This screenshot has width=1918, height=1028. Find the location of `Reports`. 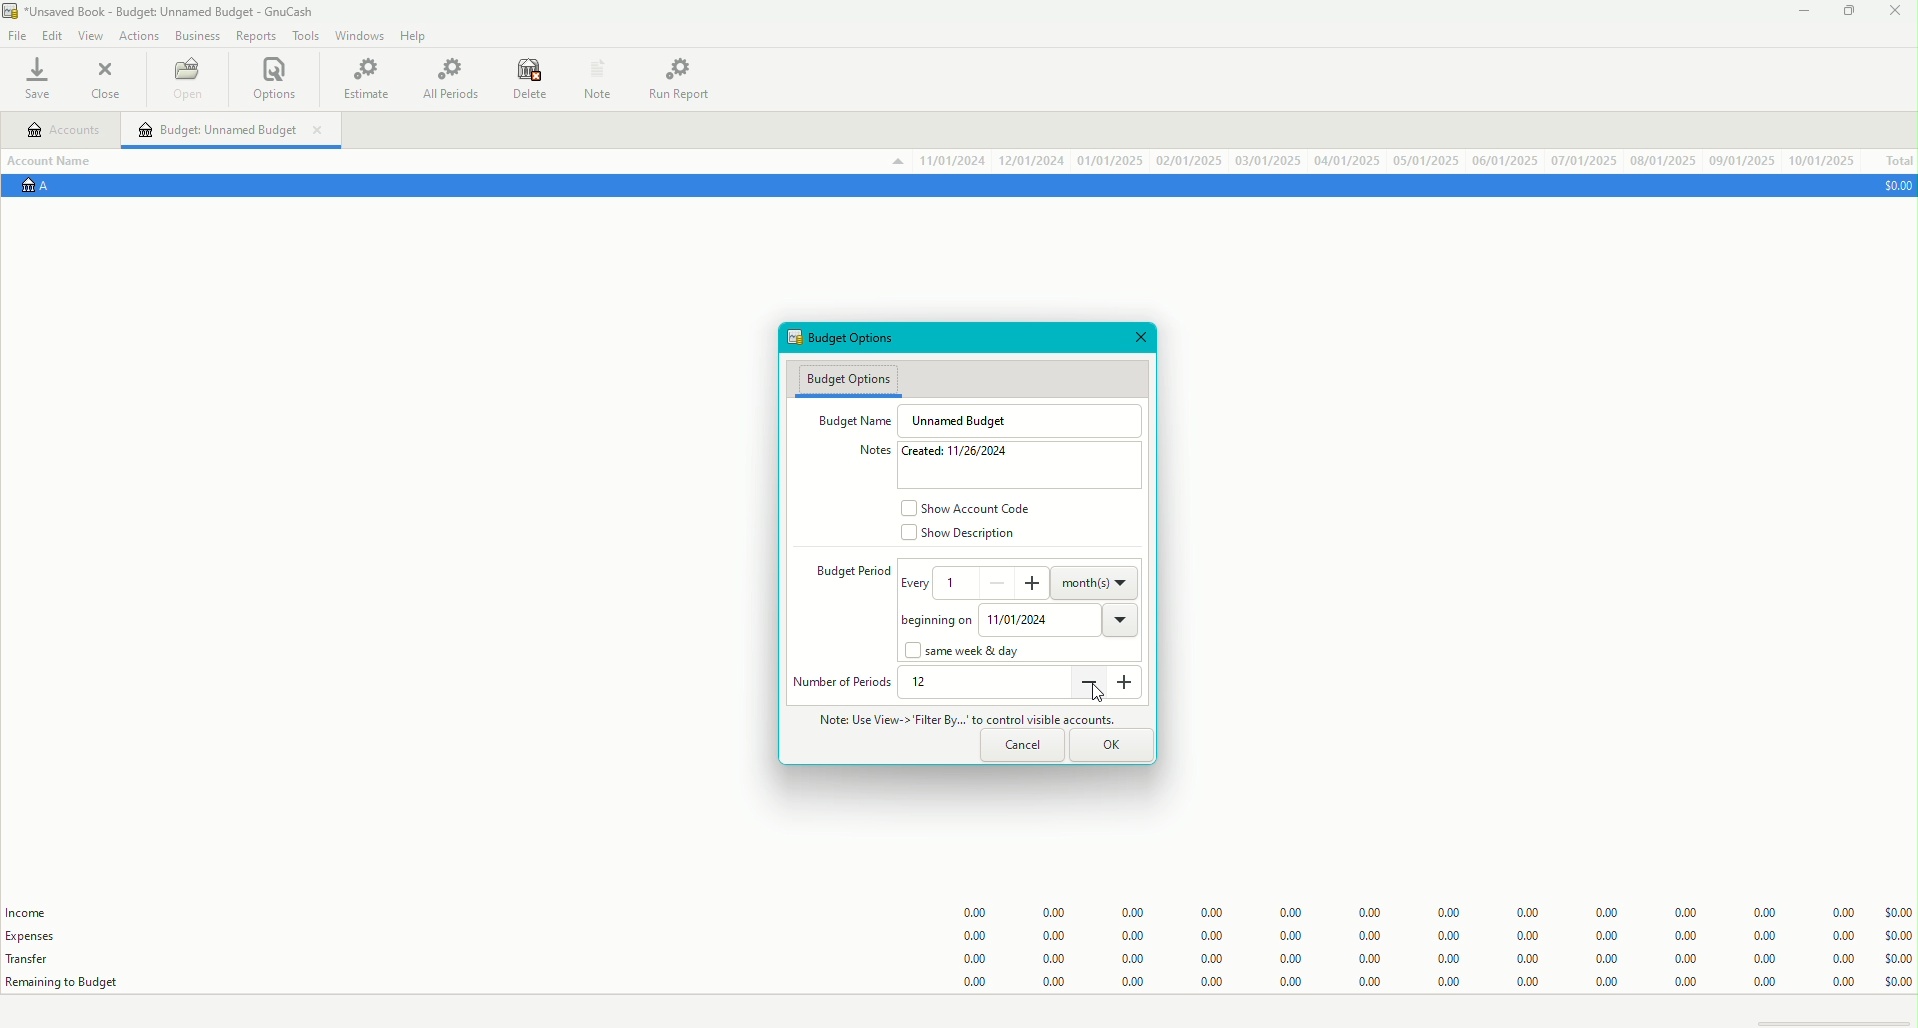

Reports is located at coordinates (256, 37).